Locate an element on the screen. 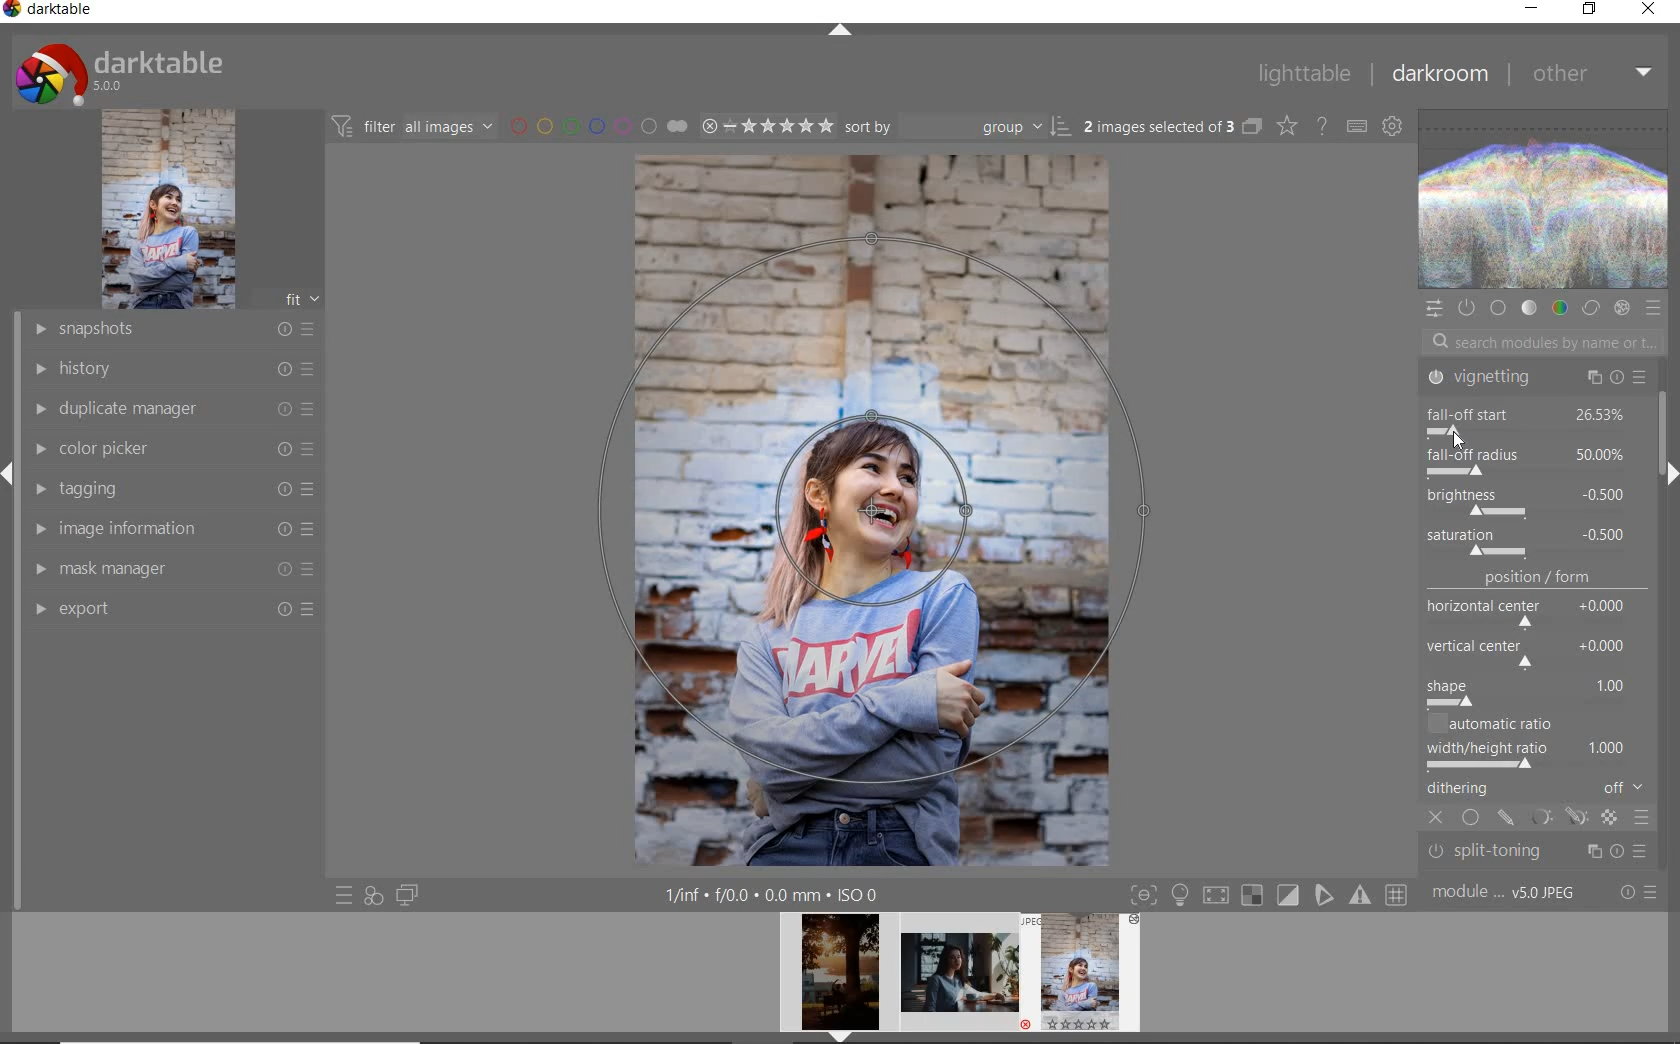  position/form is located at coordinates (1538, 639).